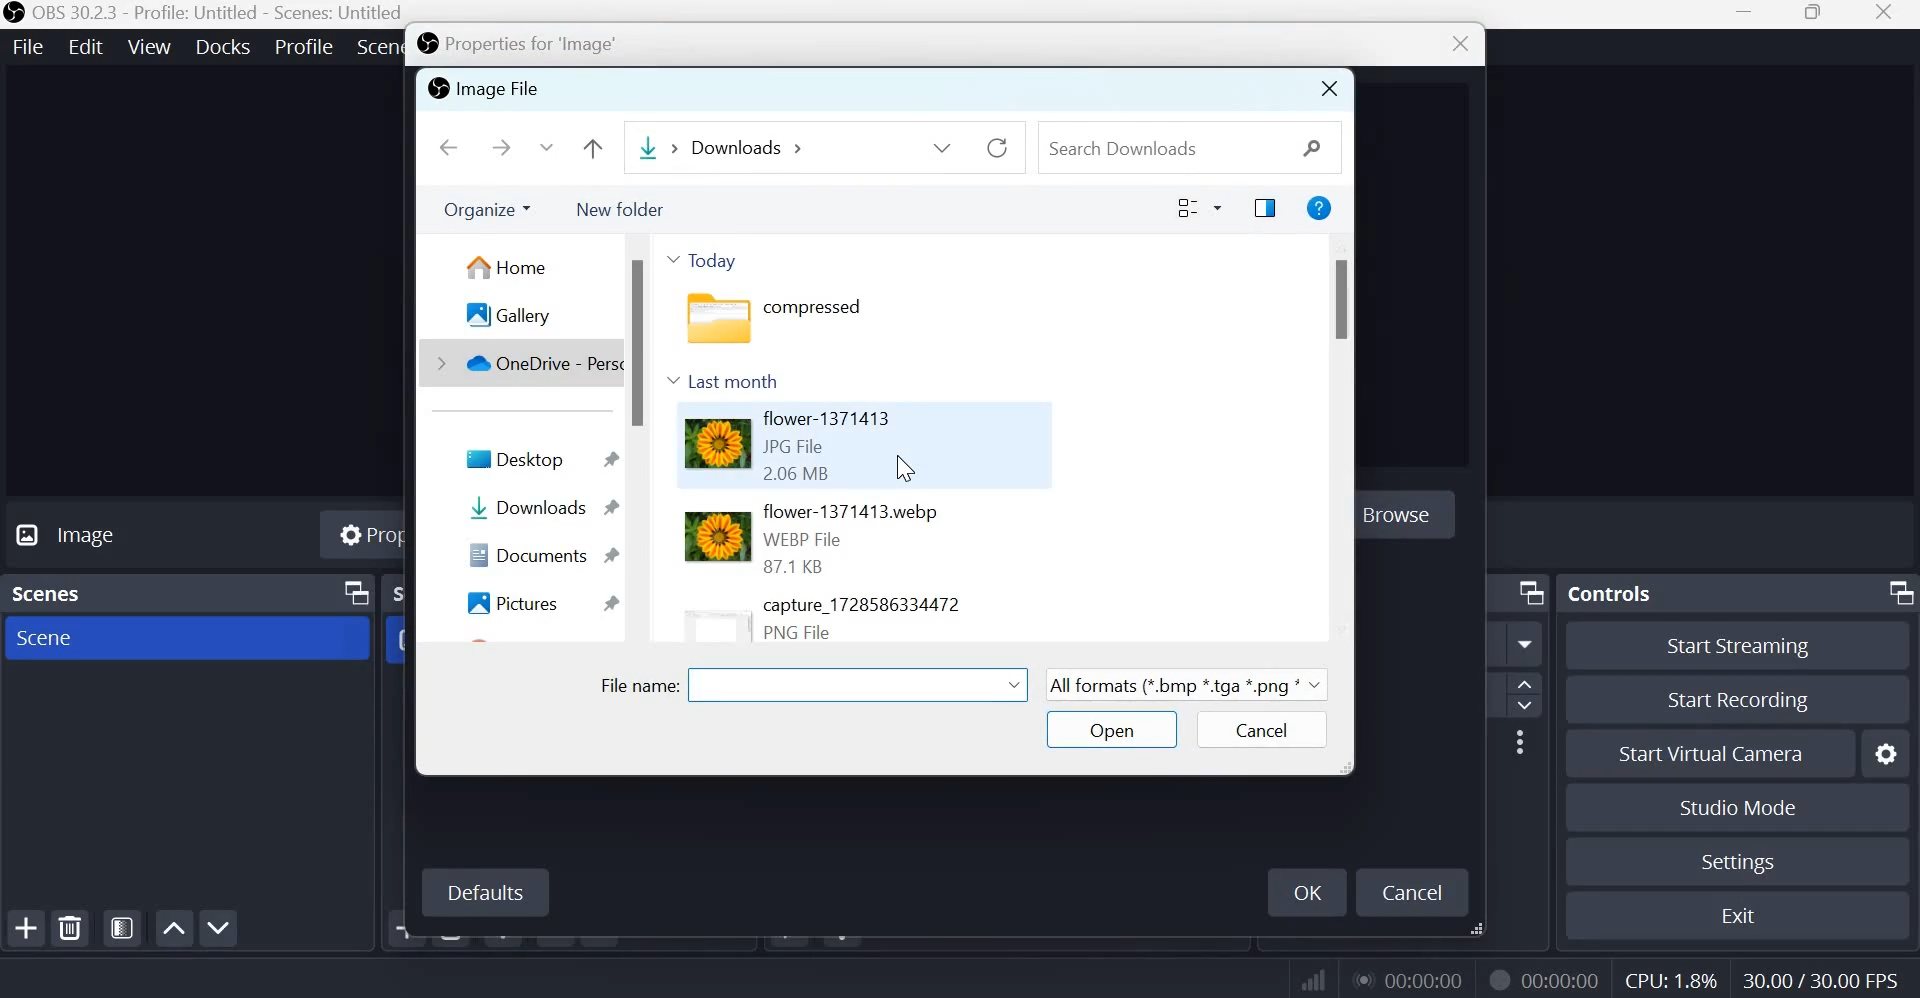  What do you see at coordinates (506, 267) in the screenshot?
I see `home` at bounding box center [506, 267].